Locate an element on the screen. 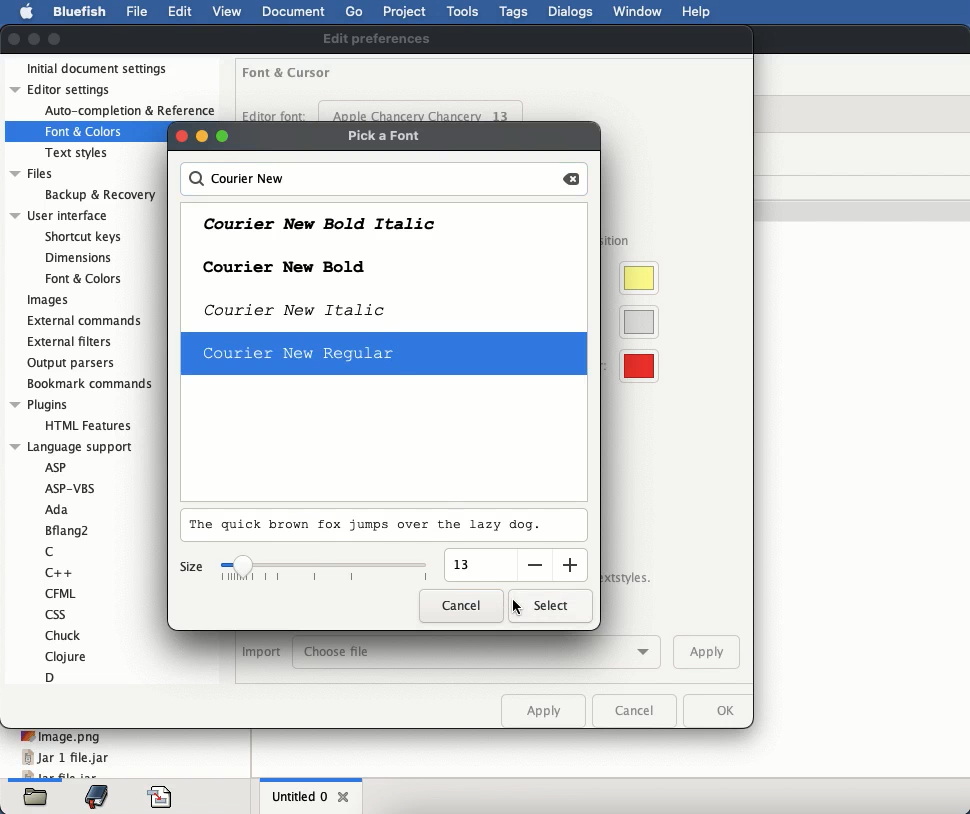 Image resolution: width=970 pixels, height=814 pixels. user interface is located at coordinates (69, 248).